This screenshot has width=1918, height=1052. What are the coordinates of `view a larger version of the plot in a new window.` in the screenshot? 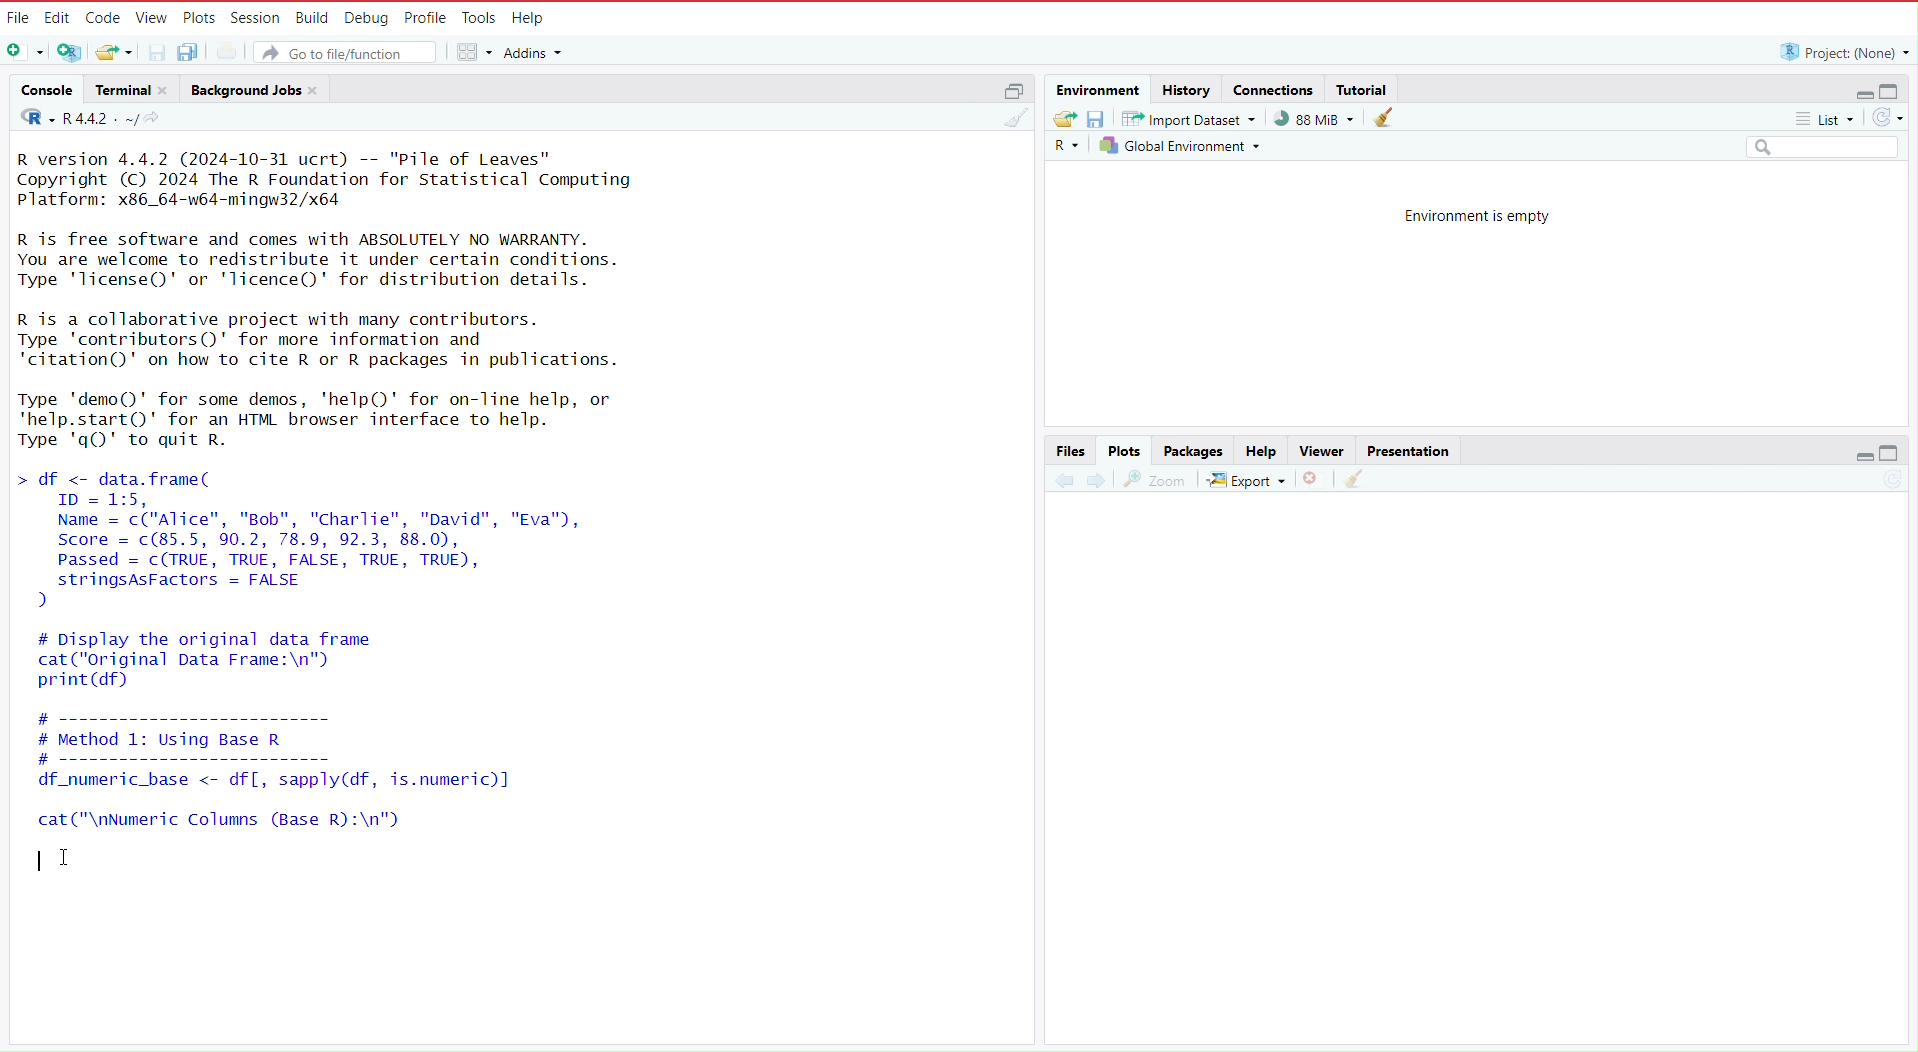 It's located at (1156, 479).